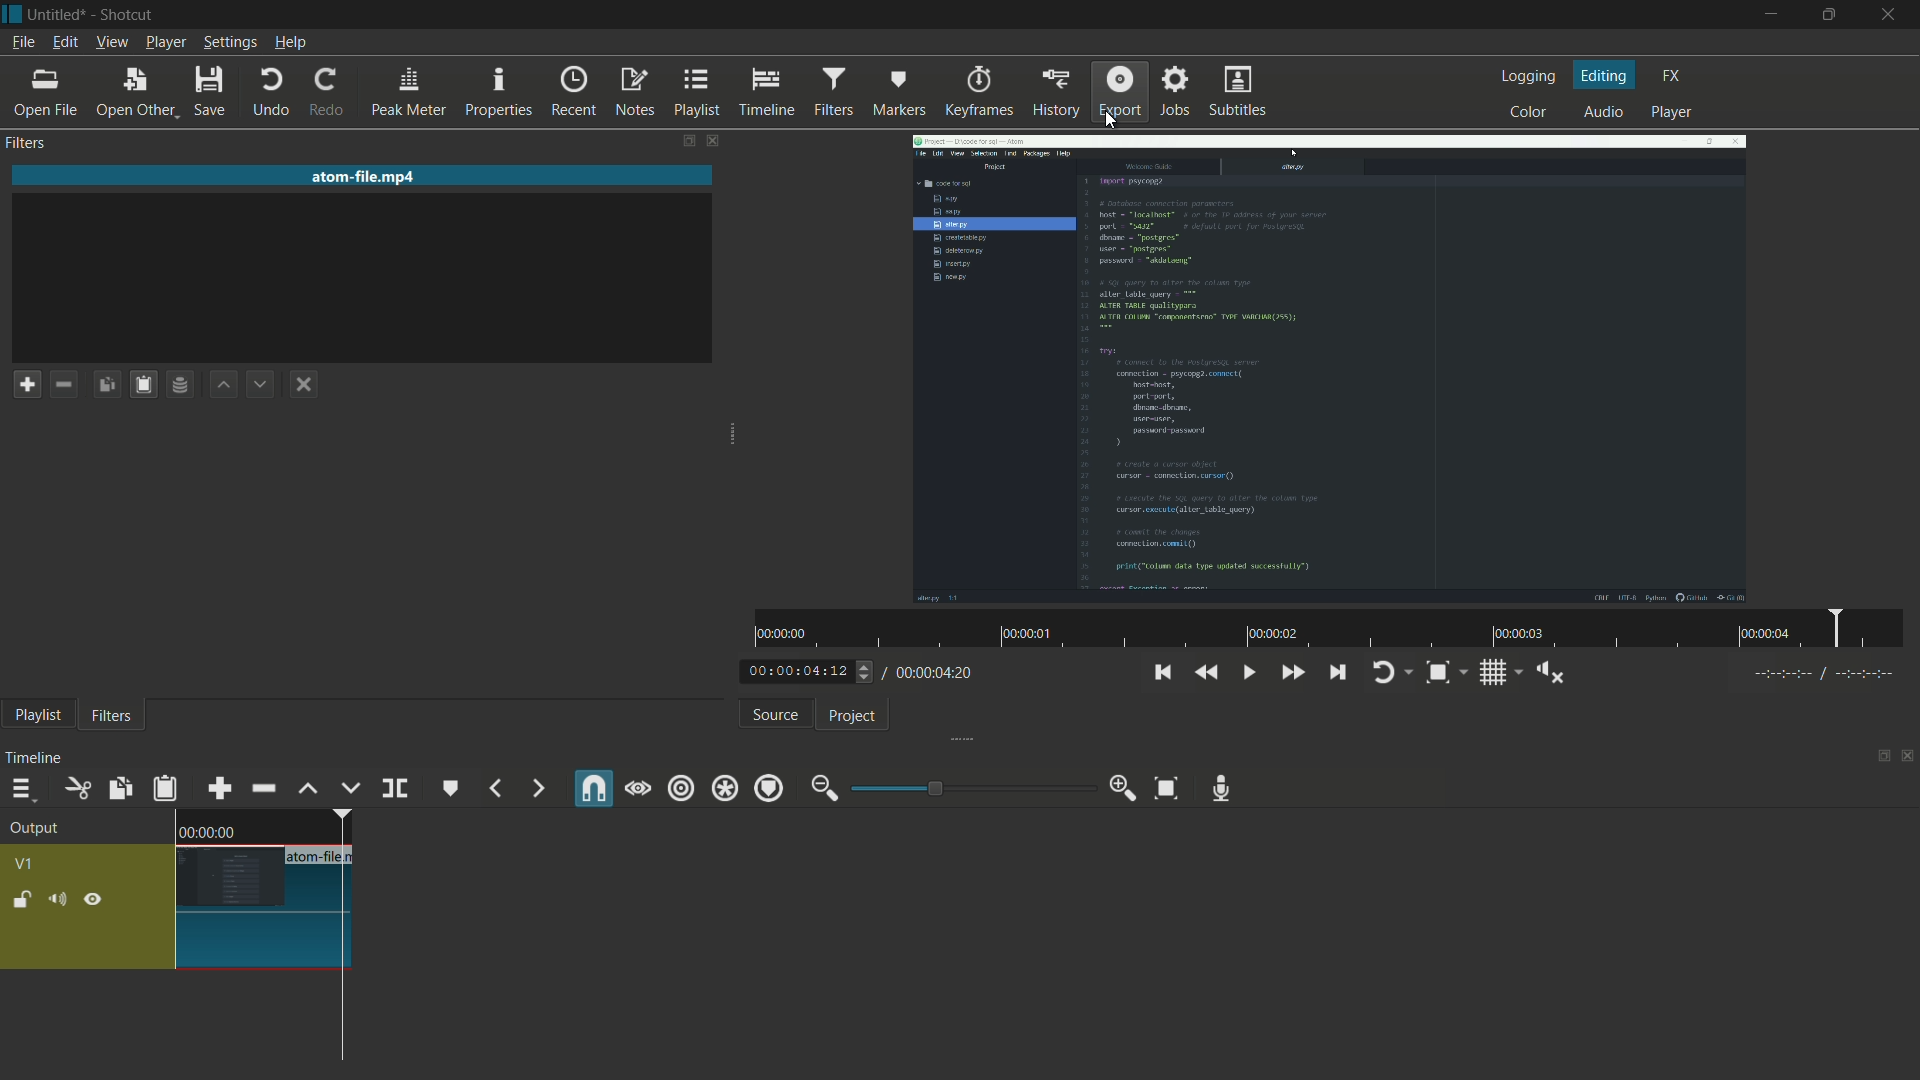 The height and width of the screenshot is (1080, 1920). I want to click on file name, so click(322, 857).